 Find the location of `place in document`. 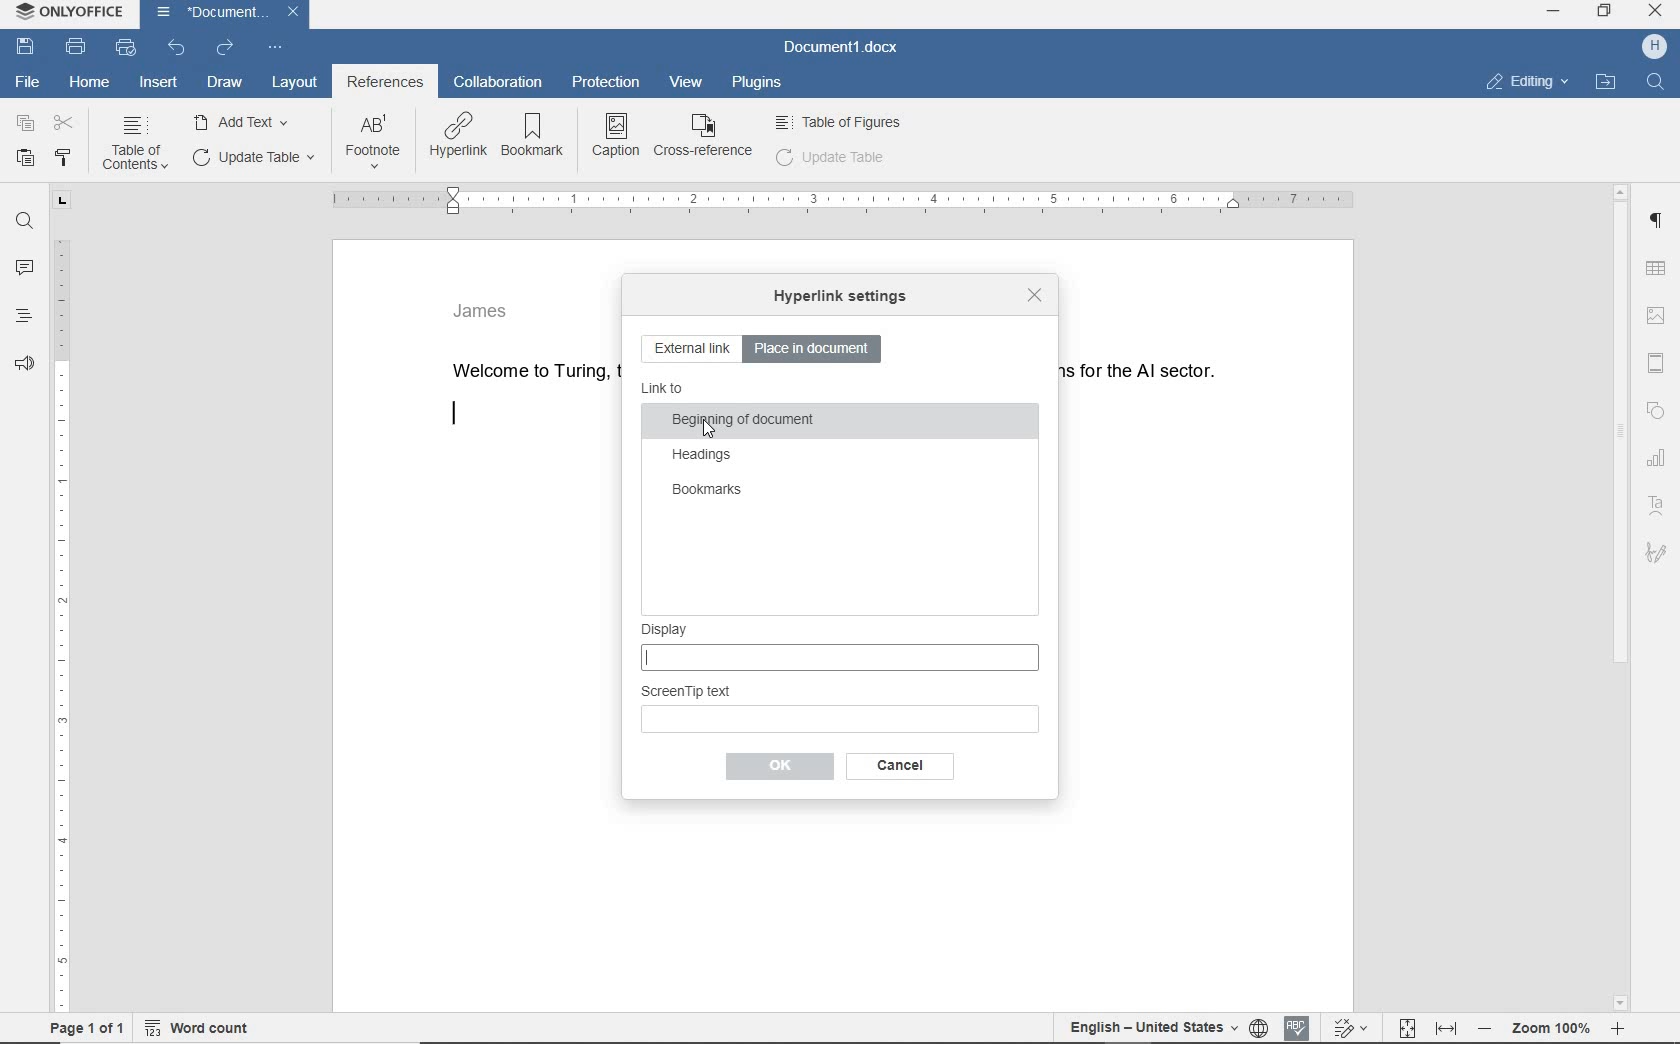

place in document is located at coordinates (817, 348).